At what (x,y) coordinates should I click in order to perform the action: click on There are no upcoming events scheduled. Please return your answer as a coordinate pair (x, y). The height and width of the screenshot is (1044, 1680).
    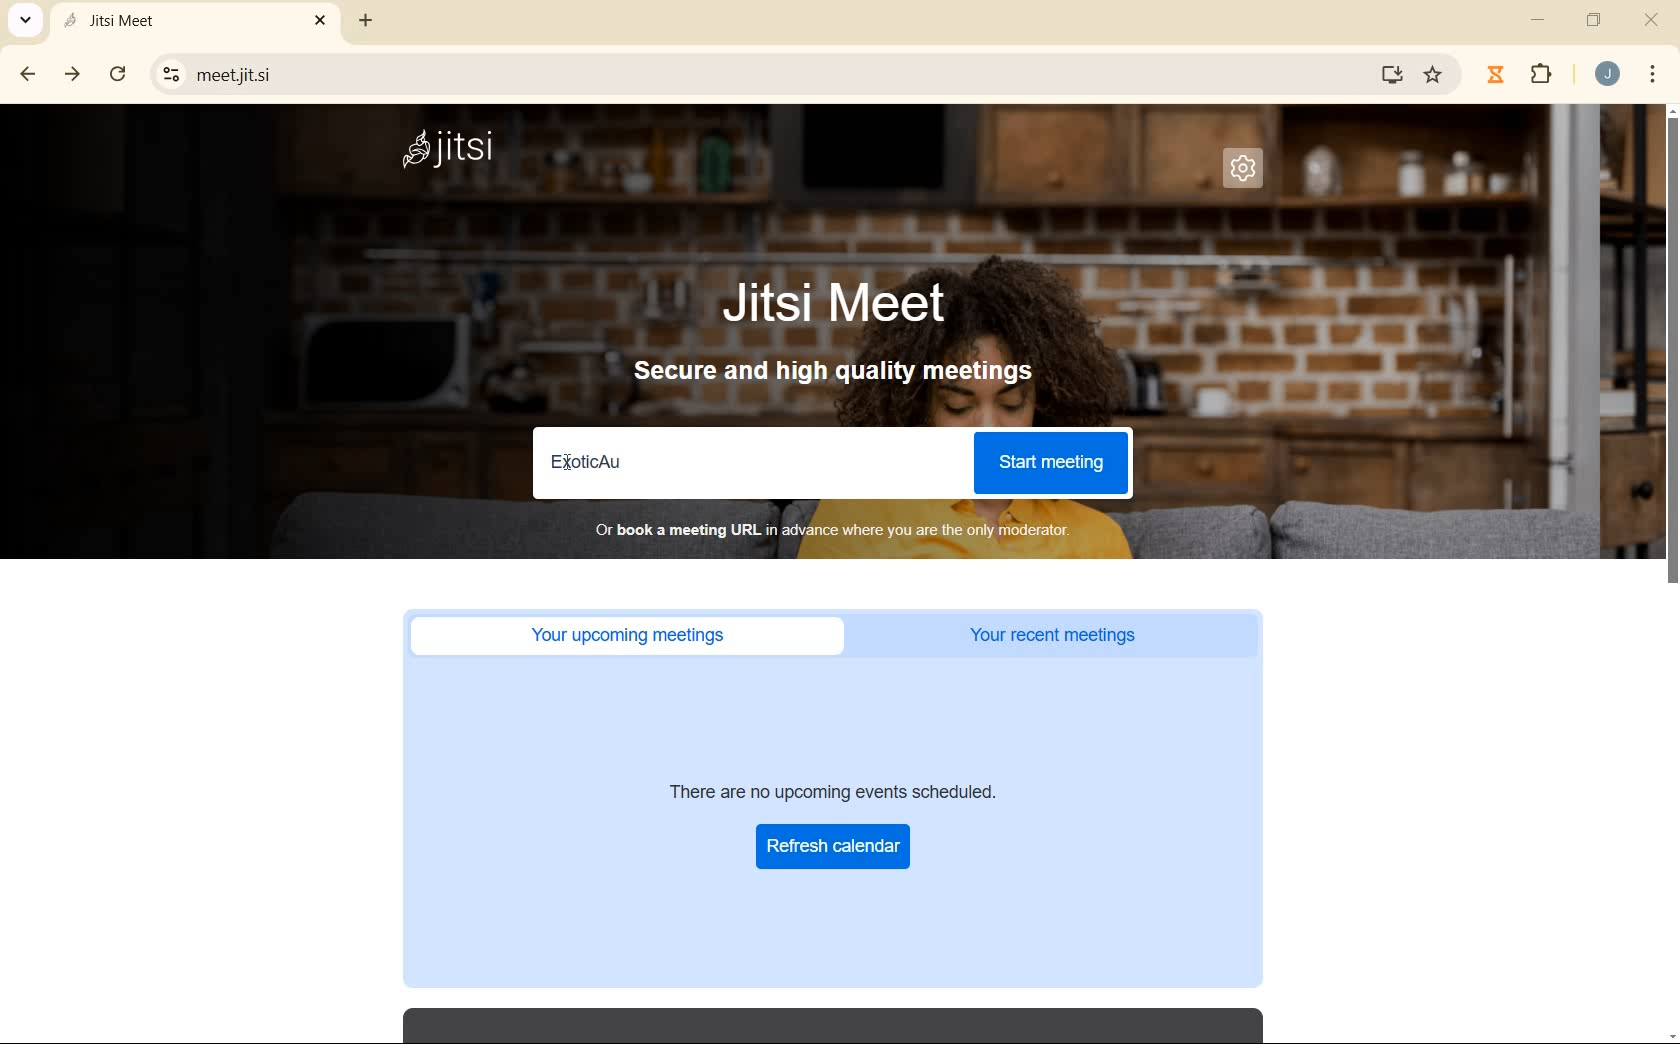
    Looking at the image, I should click on (865, 790).